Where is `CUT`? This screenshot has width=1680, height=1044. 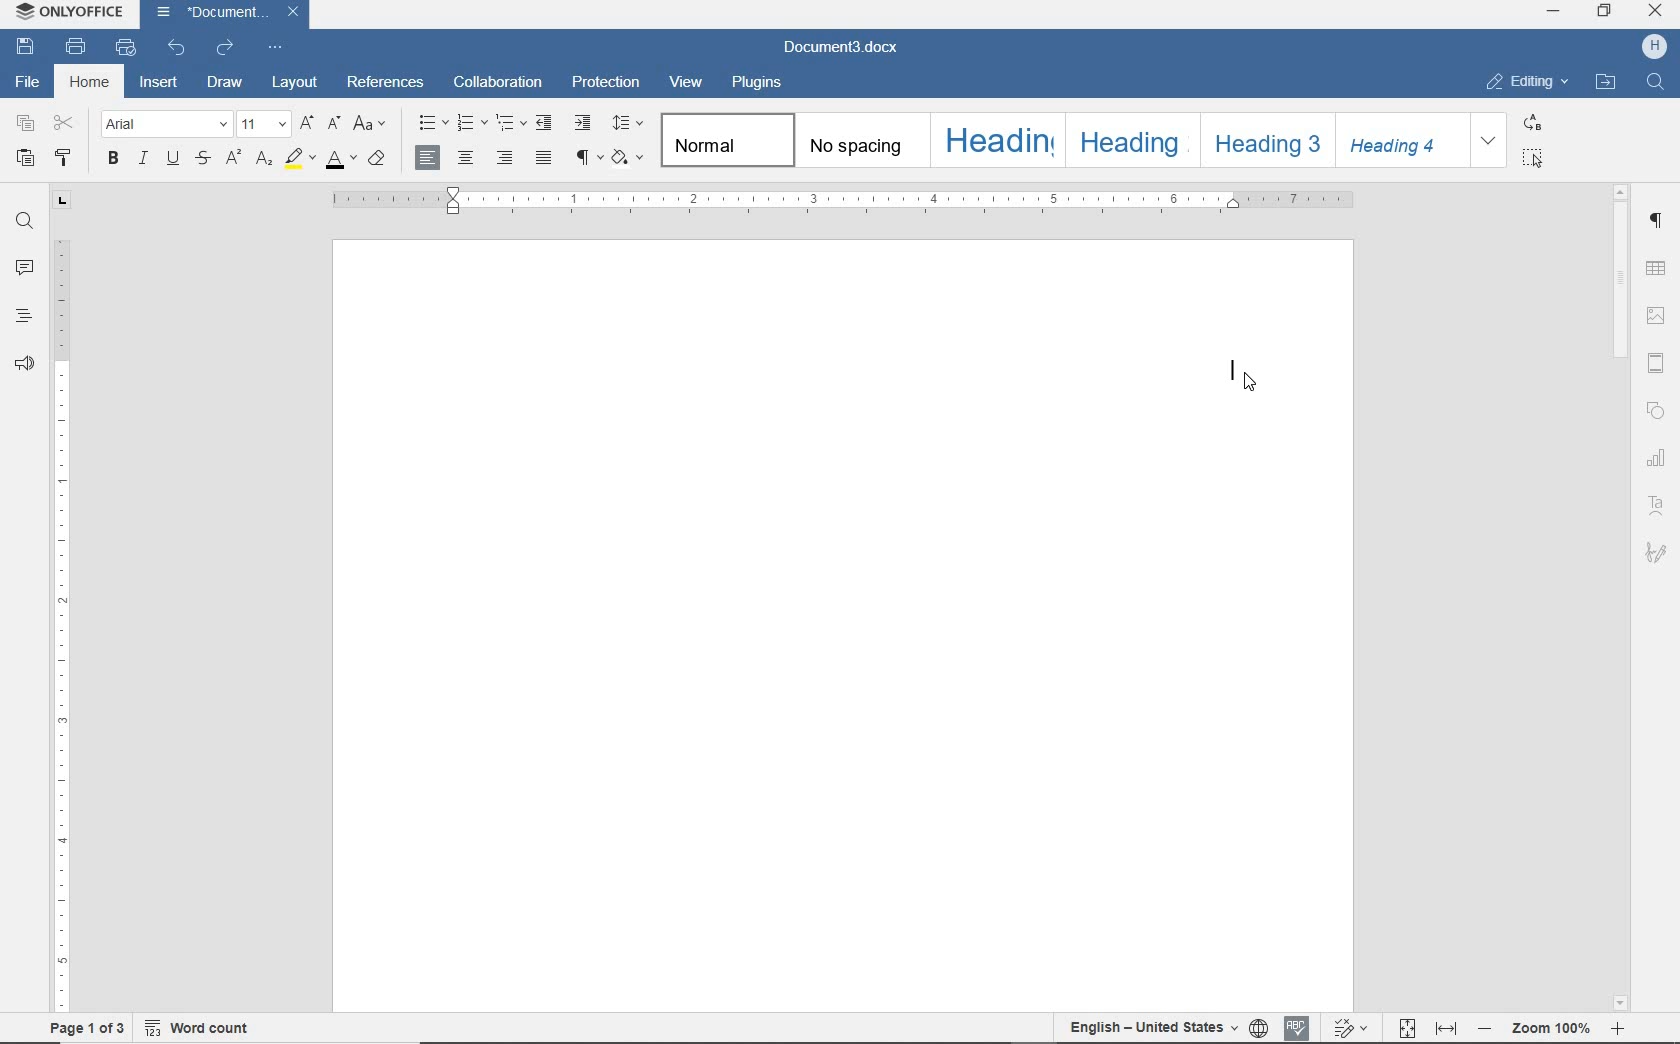 CUT is located at coordinates (64, 124).